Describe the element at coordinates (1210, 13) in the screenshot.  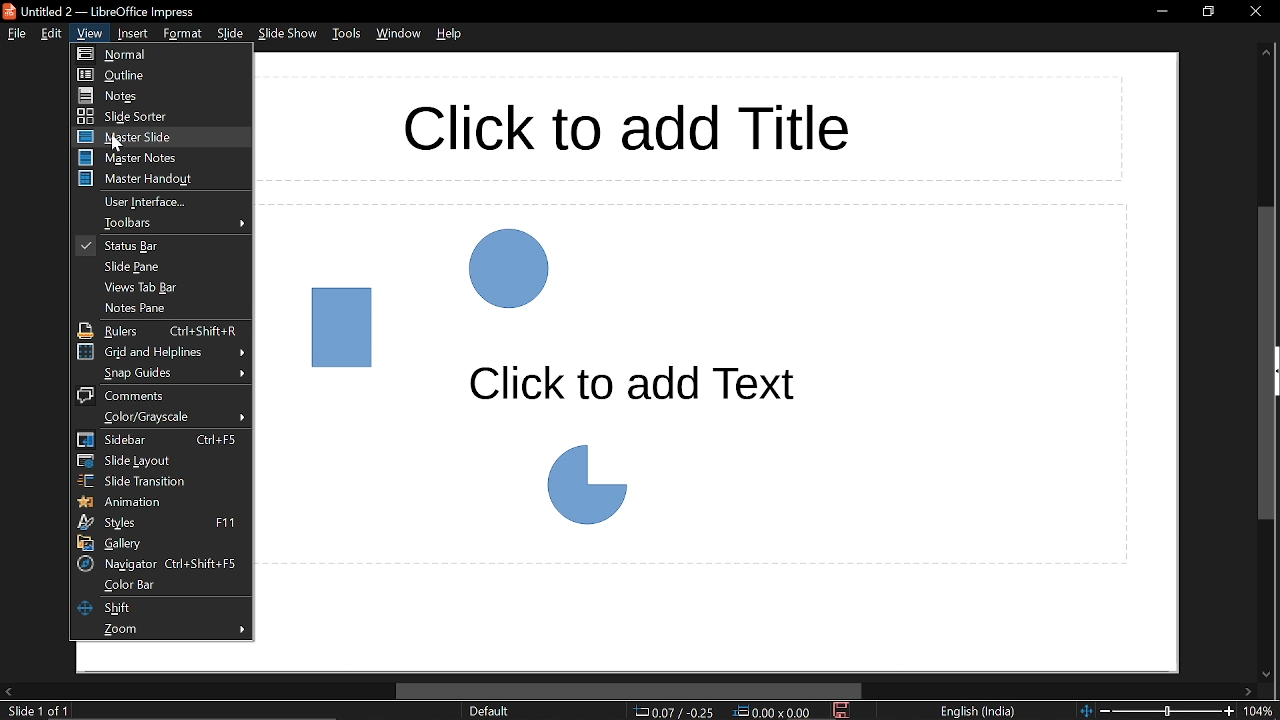
I see `Restore down` at that location.